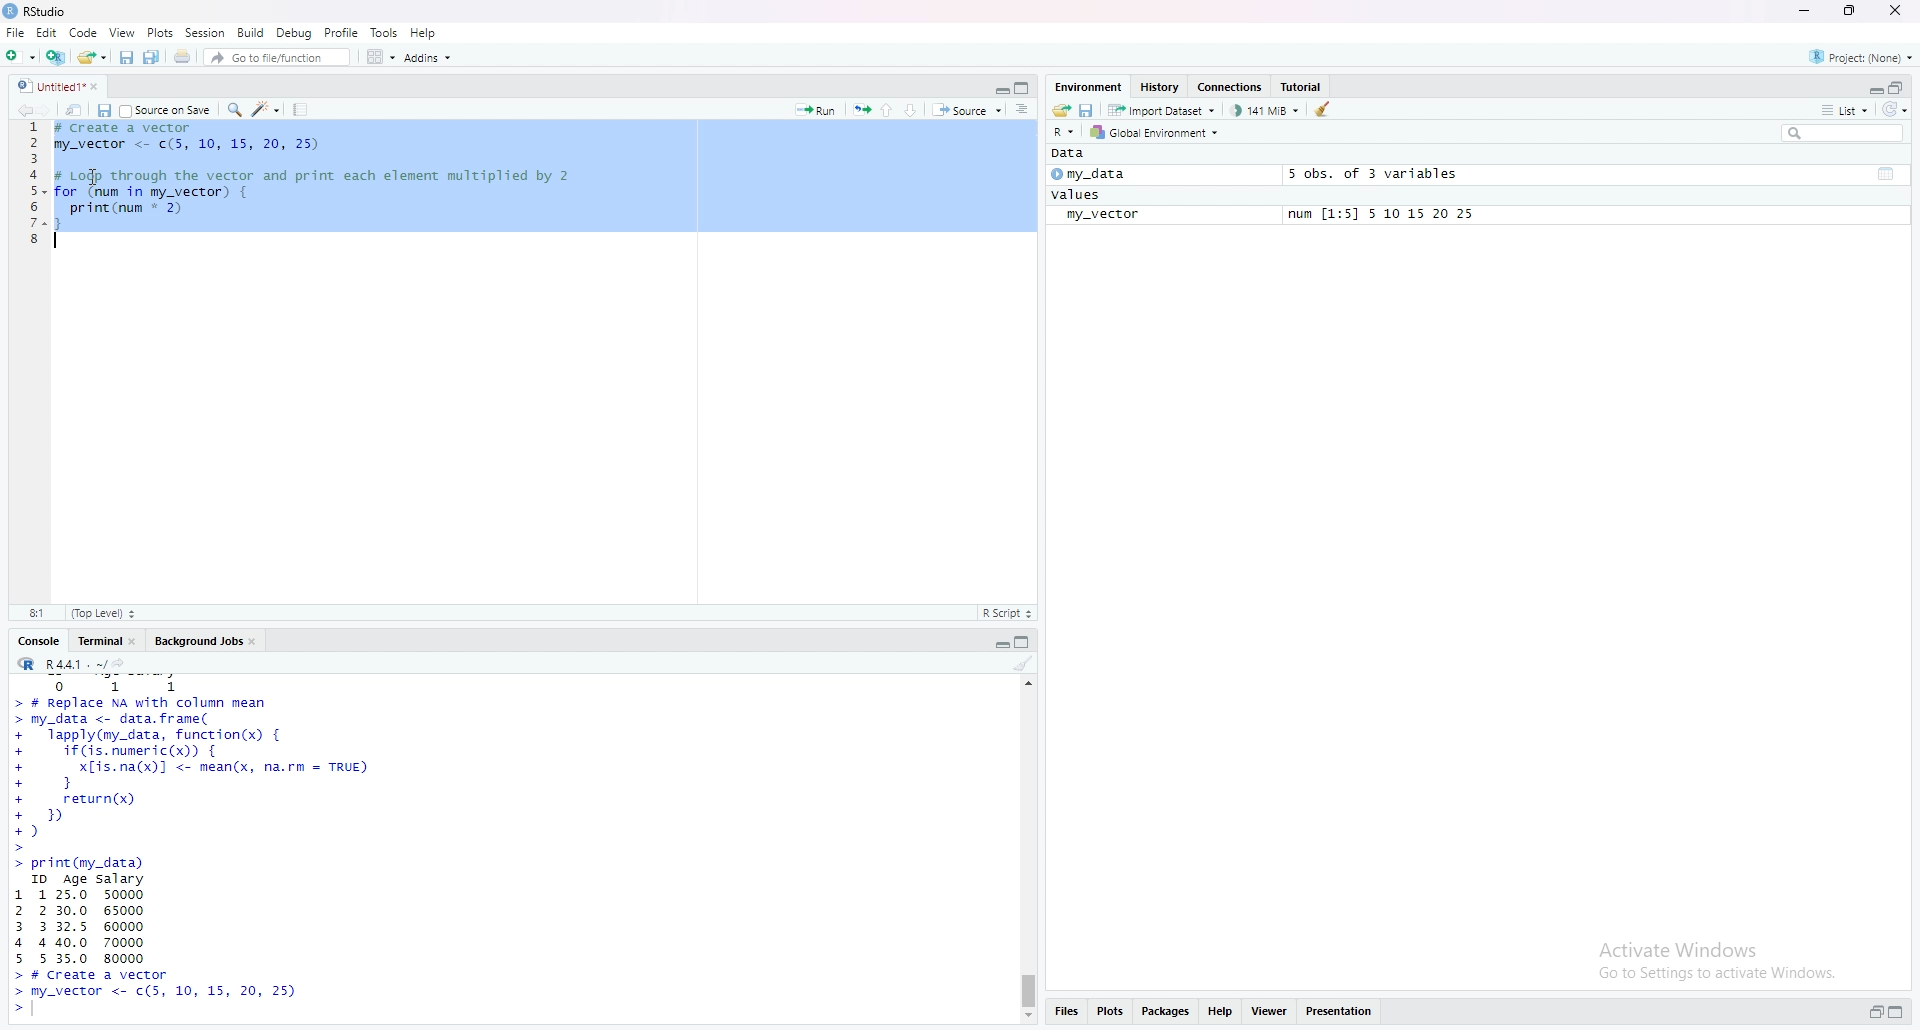  Describe the element at coordinates (1845, 112) in the screenshot. I see `list` at that location.